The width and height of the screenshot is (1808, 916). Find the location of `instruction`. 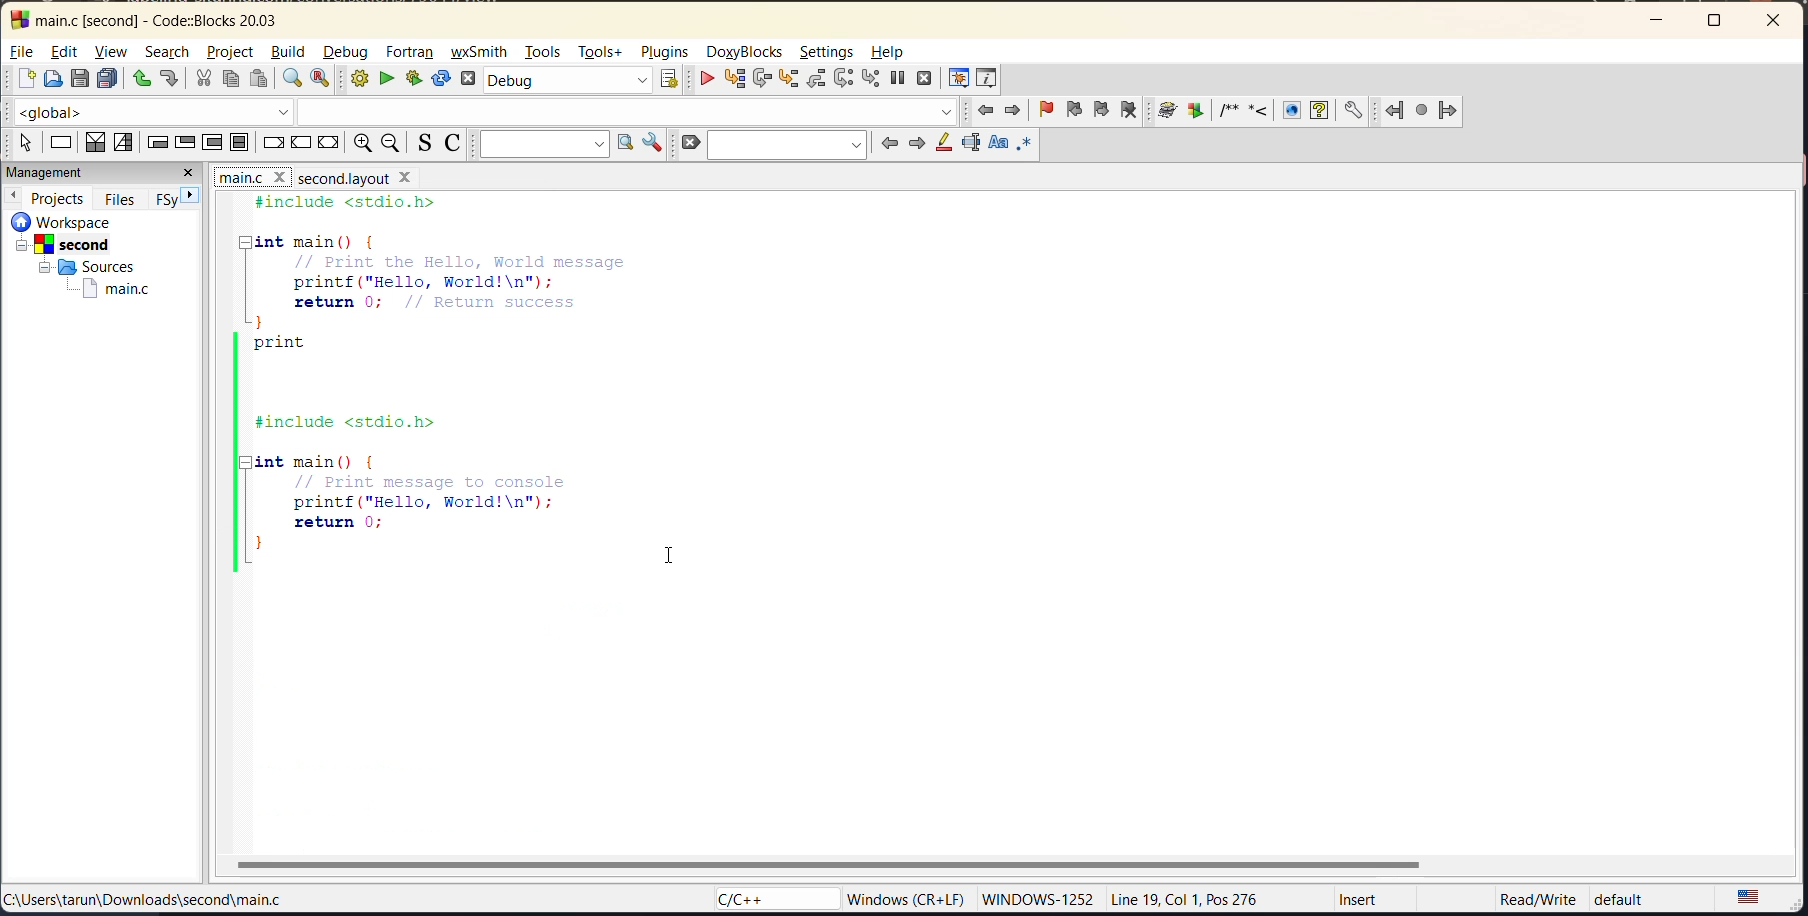

instruction is located at coordinates (63, 141).